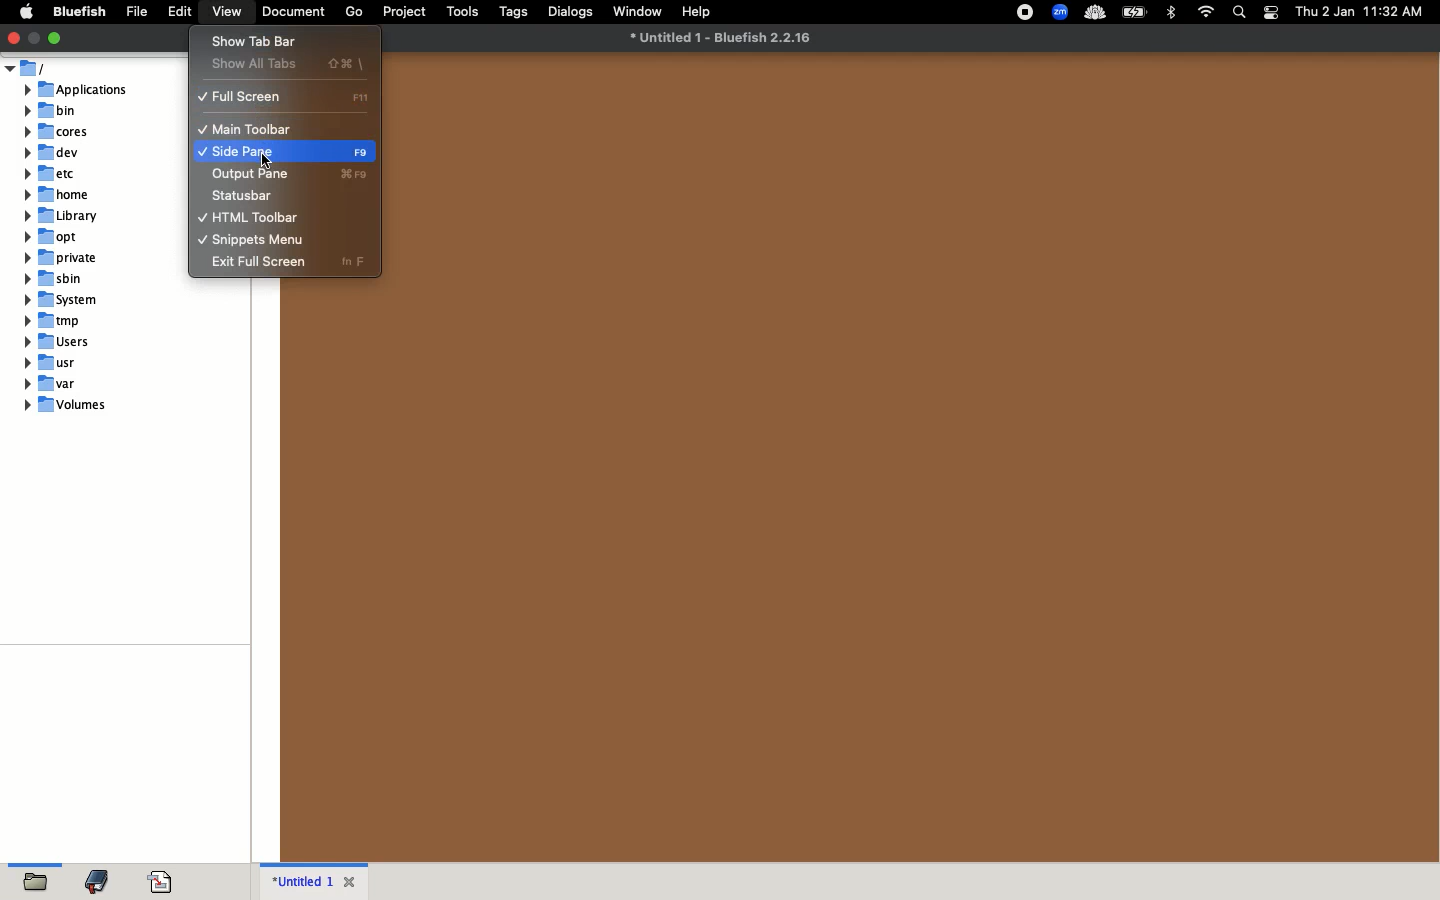 Image resolution: width=1440 pixels, height=900 pixels. I want to click on main toolbar, so click(243, 129).